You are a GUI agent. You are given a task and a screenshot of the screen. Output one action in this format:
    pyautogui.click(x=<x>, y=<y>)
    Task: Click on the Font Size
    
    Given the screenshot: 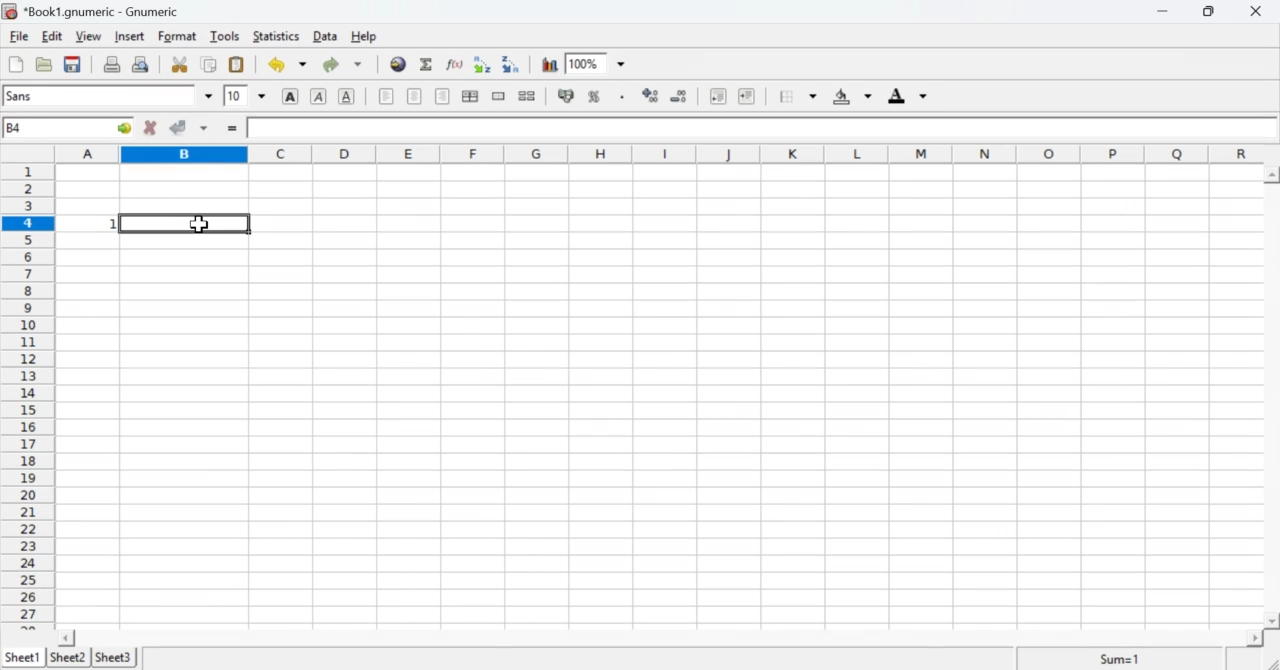 What is the action you would take?
    pyautogui.click(x=247, y=96)
    